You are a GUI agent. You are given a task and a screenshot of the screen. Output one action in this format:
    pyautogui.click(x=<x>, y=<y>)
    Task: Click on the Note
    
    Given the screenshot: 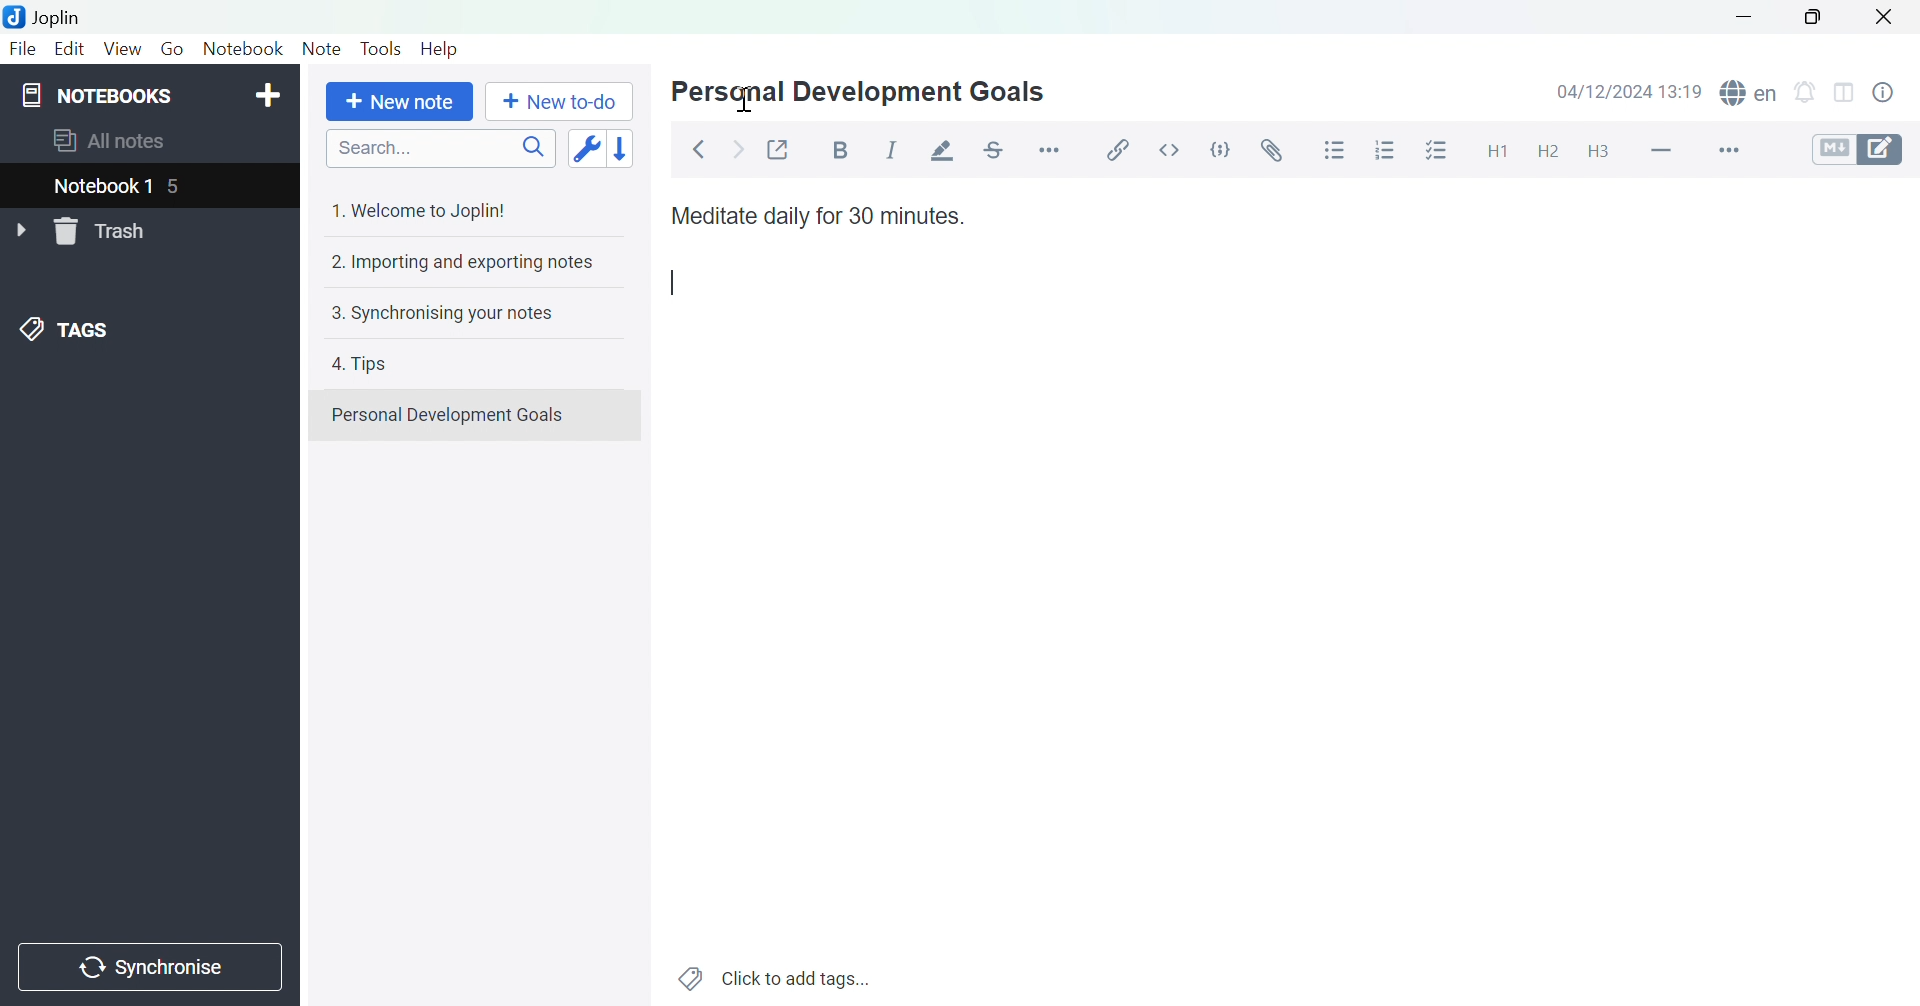 What is the action you would take?
    pyautogui.click(x=320, y=50)
    